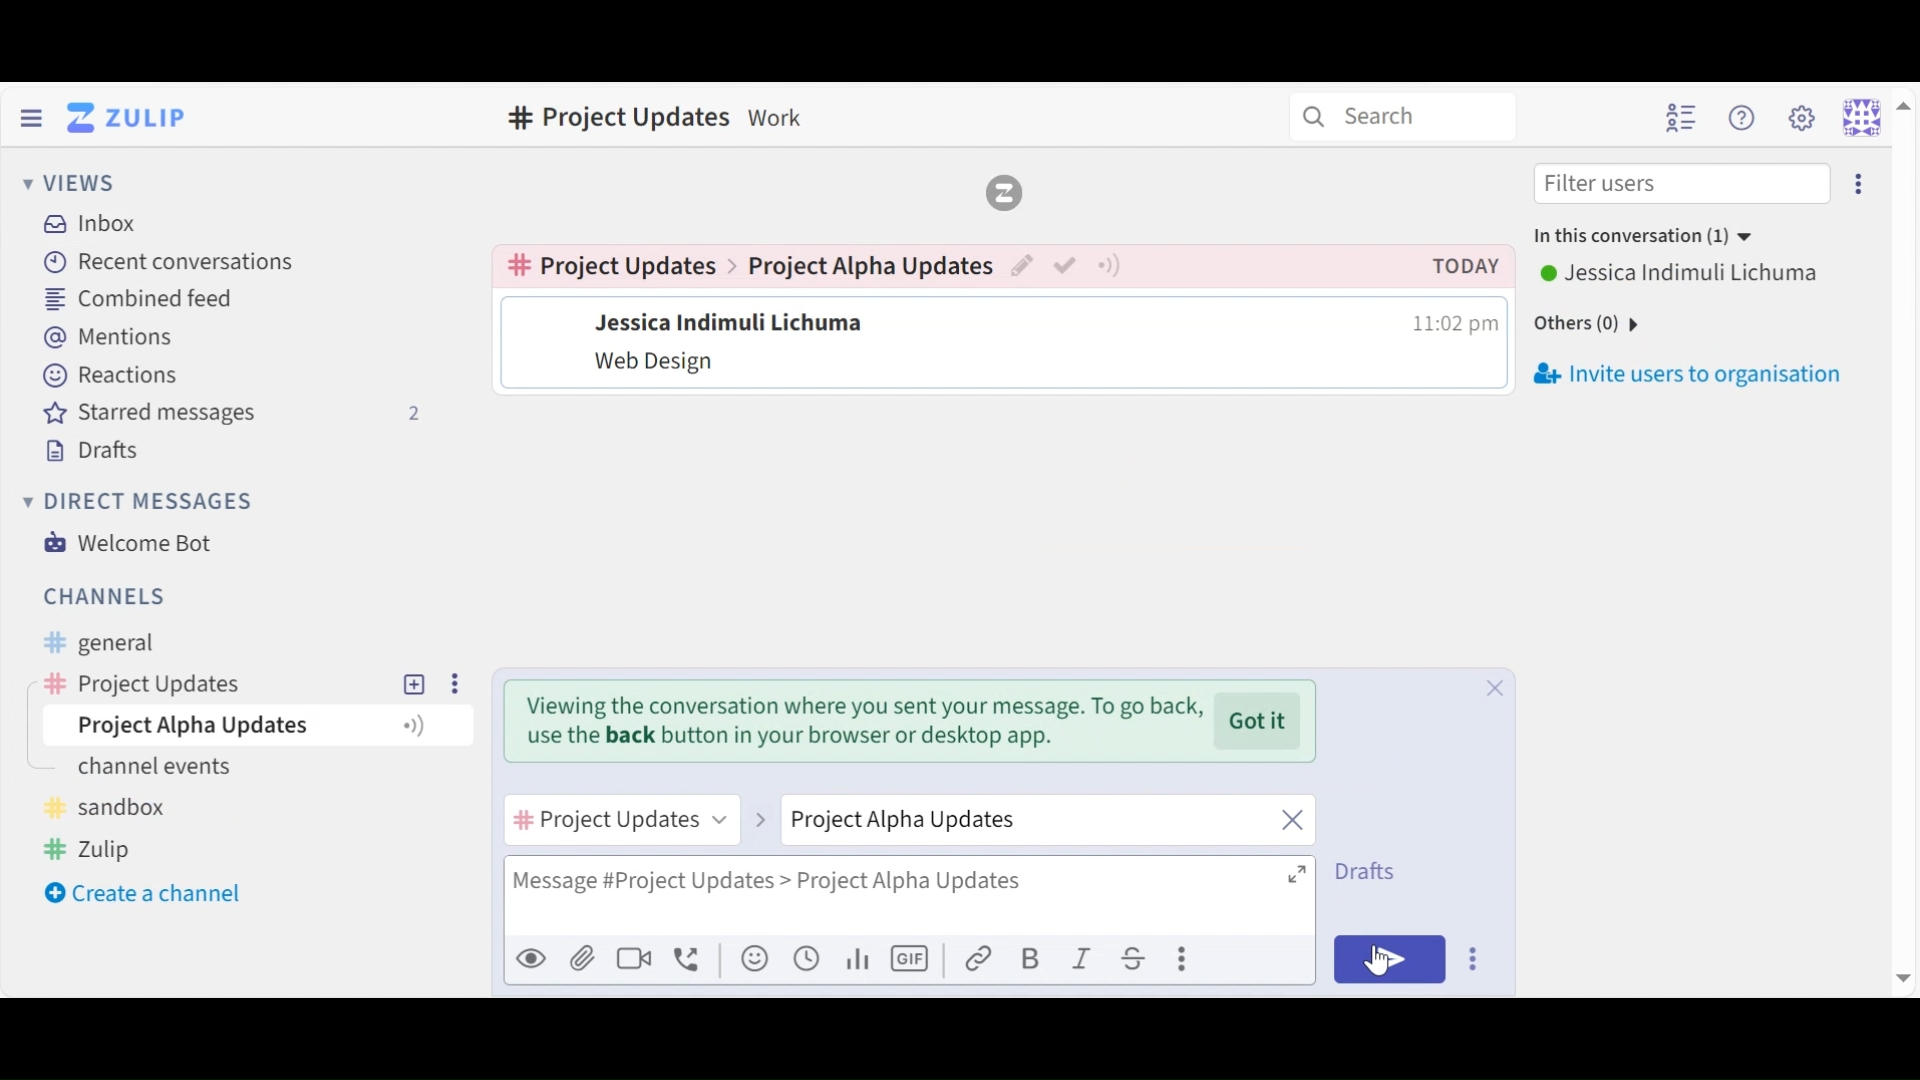  I want to click on Mark as resolved, so click(1063, 266).